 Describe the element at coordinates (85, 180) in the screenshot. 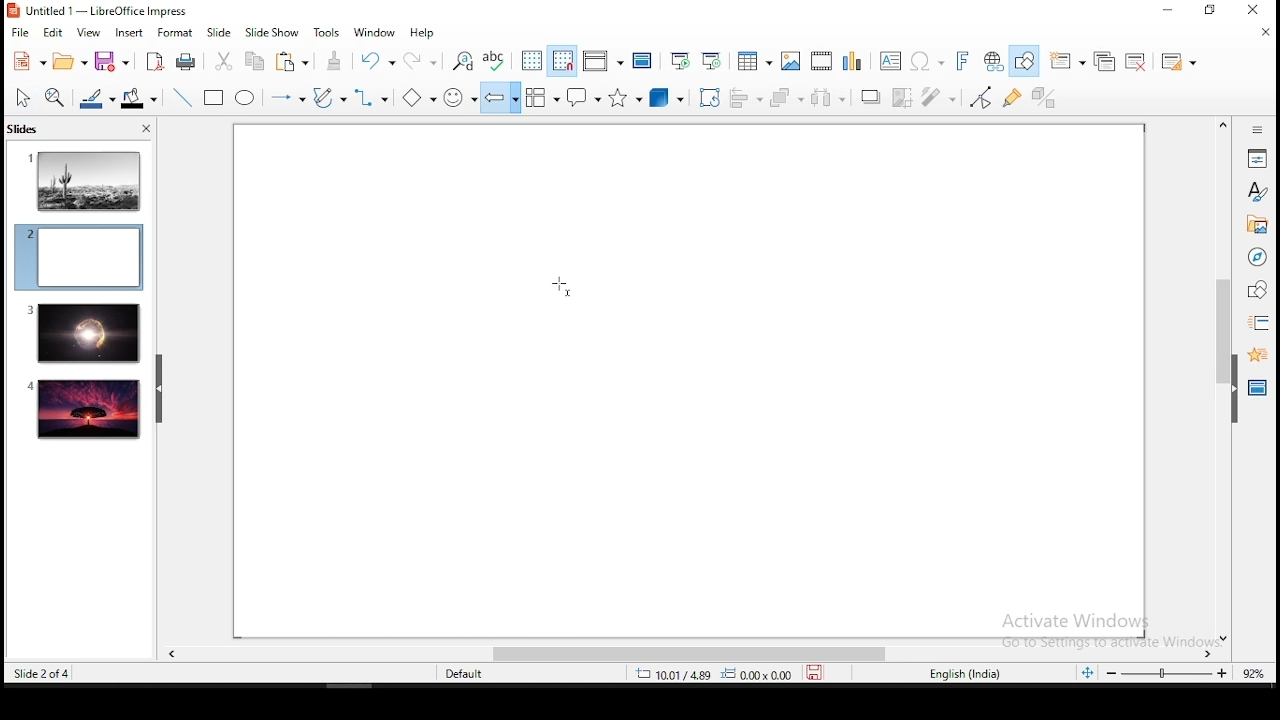

I see `slide 1` at that location.